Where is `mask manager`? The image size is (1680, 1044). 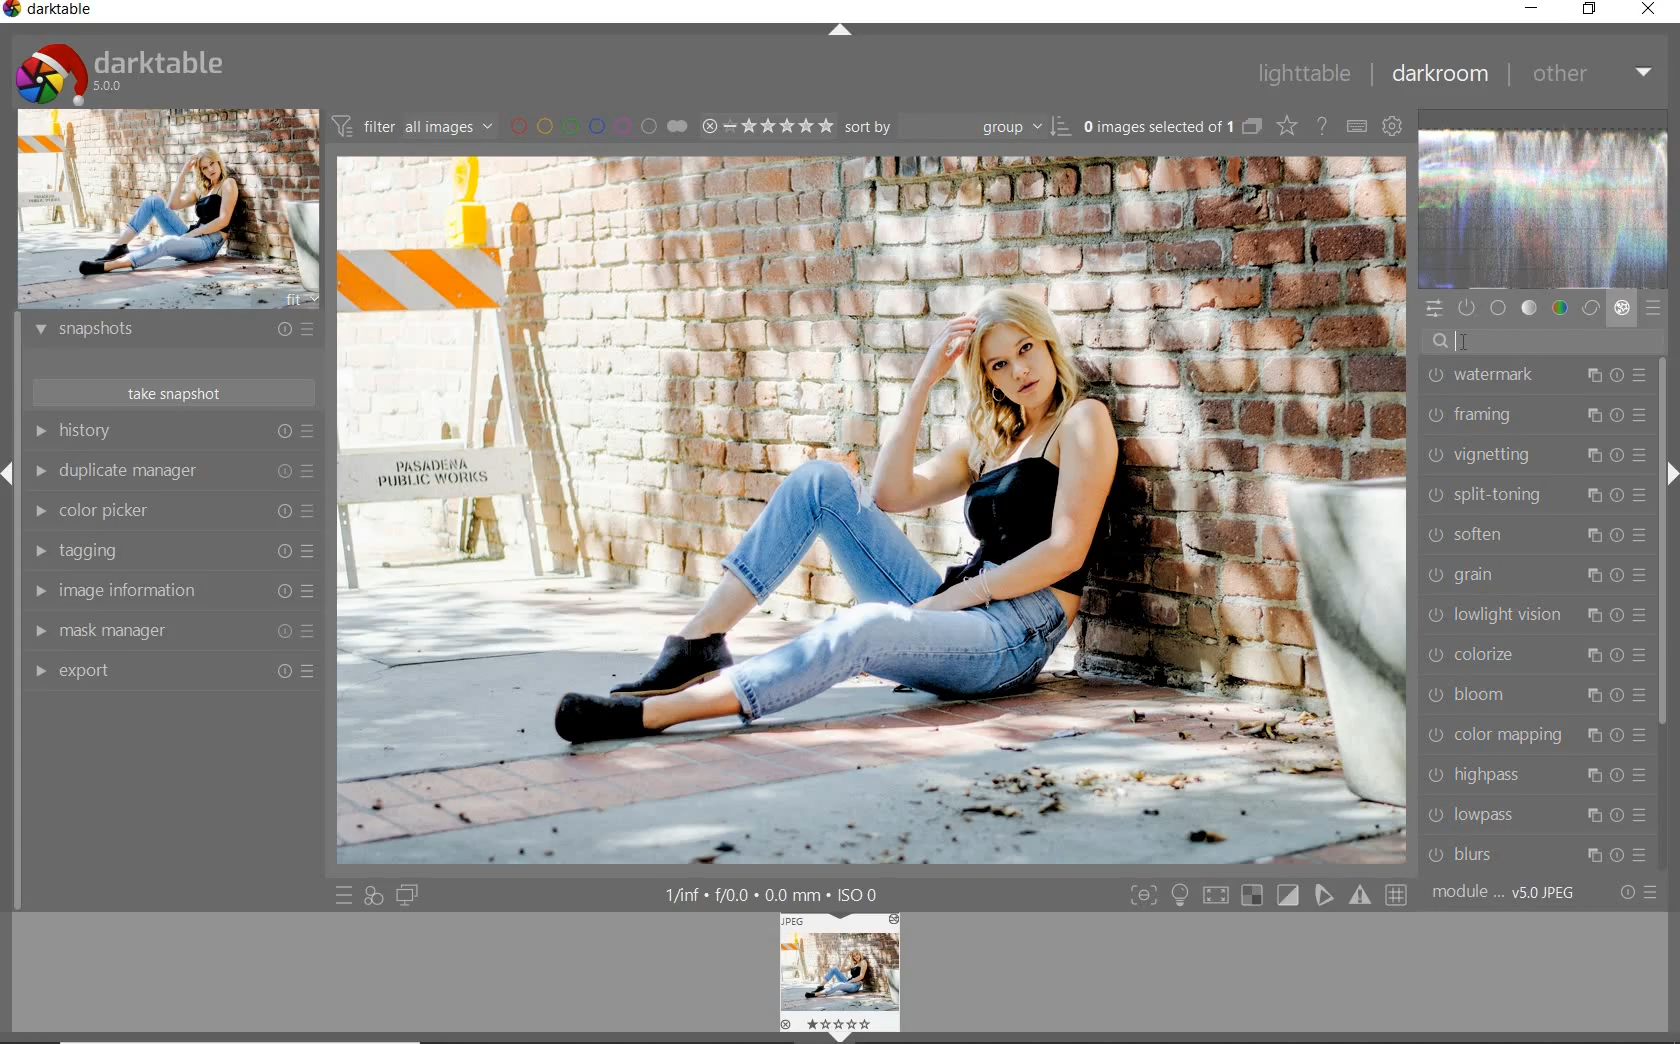 mask manager is located at coordinates (170, 629).